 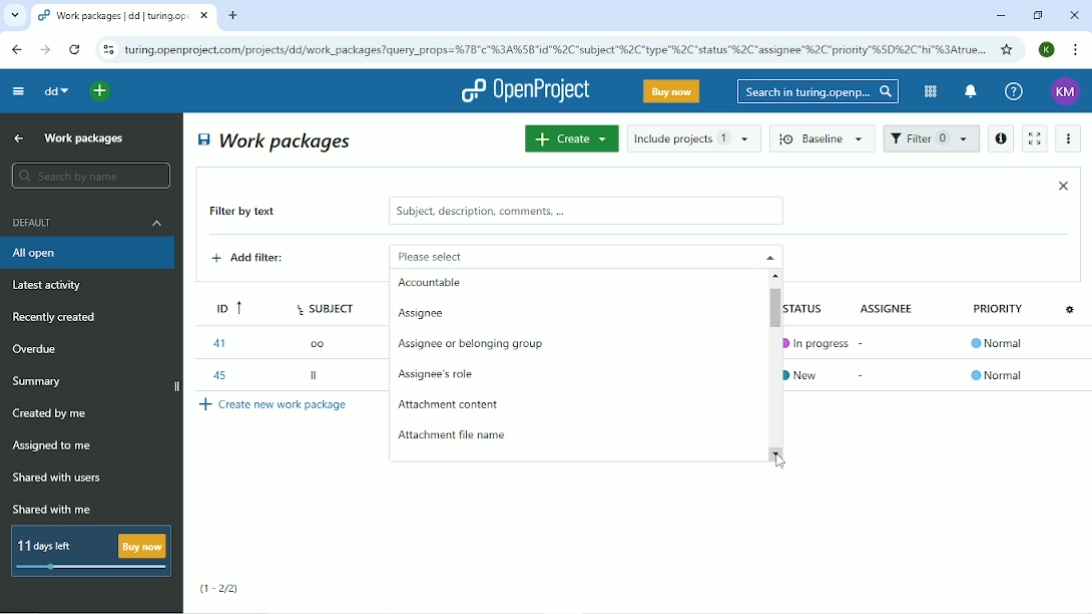 I want to click on Filter 0, so click(x=931, y=140).